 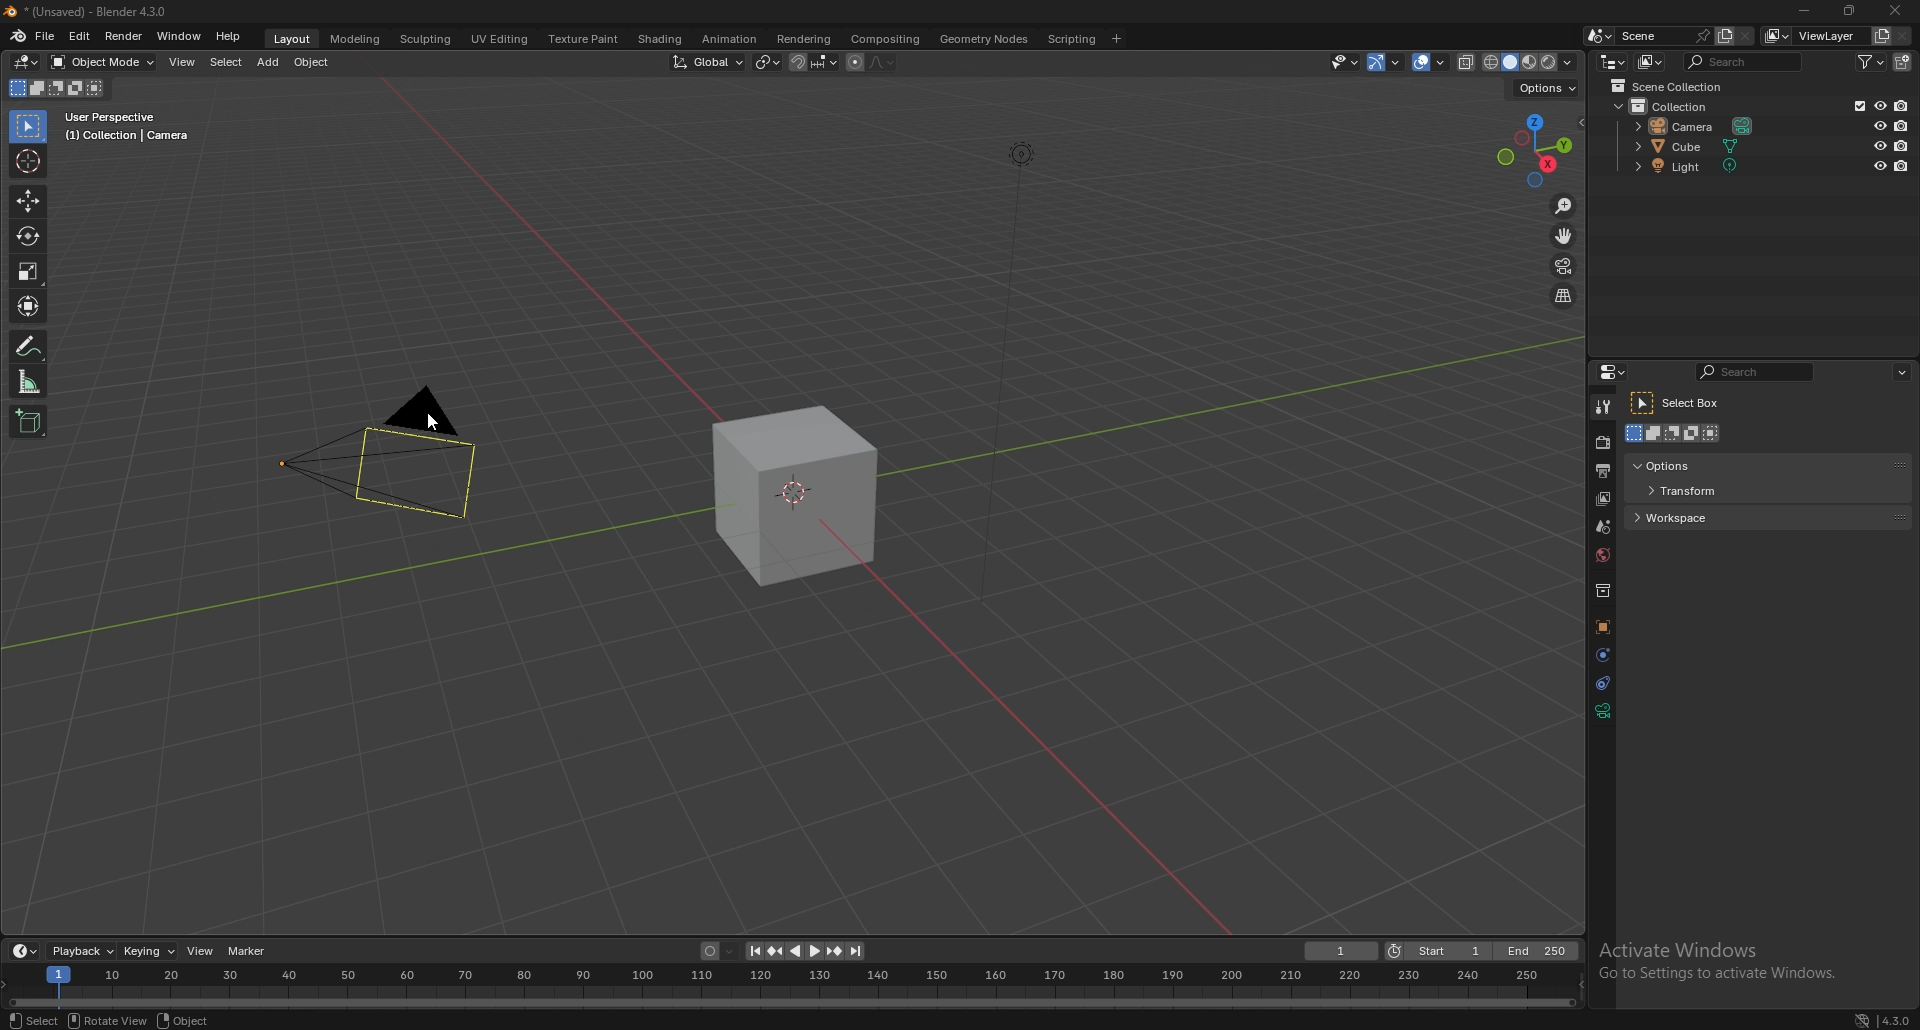 What do you see at coordinates (186, 1020) in the screenshot?
I see `object` at bounding box center [186, 1020].